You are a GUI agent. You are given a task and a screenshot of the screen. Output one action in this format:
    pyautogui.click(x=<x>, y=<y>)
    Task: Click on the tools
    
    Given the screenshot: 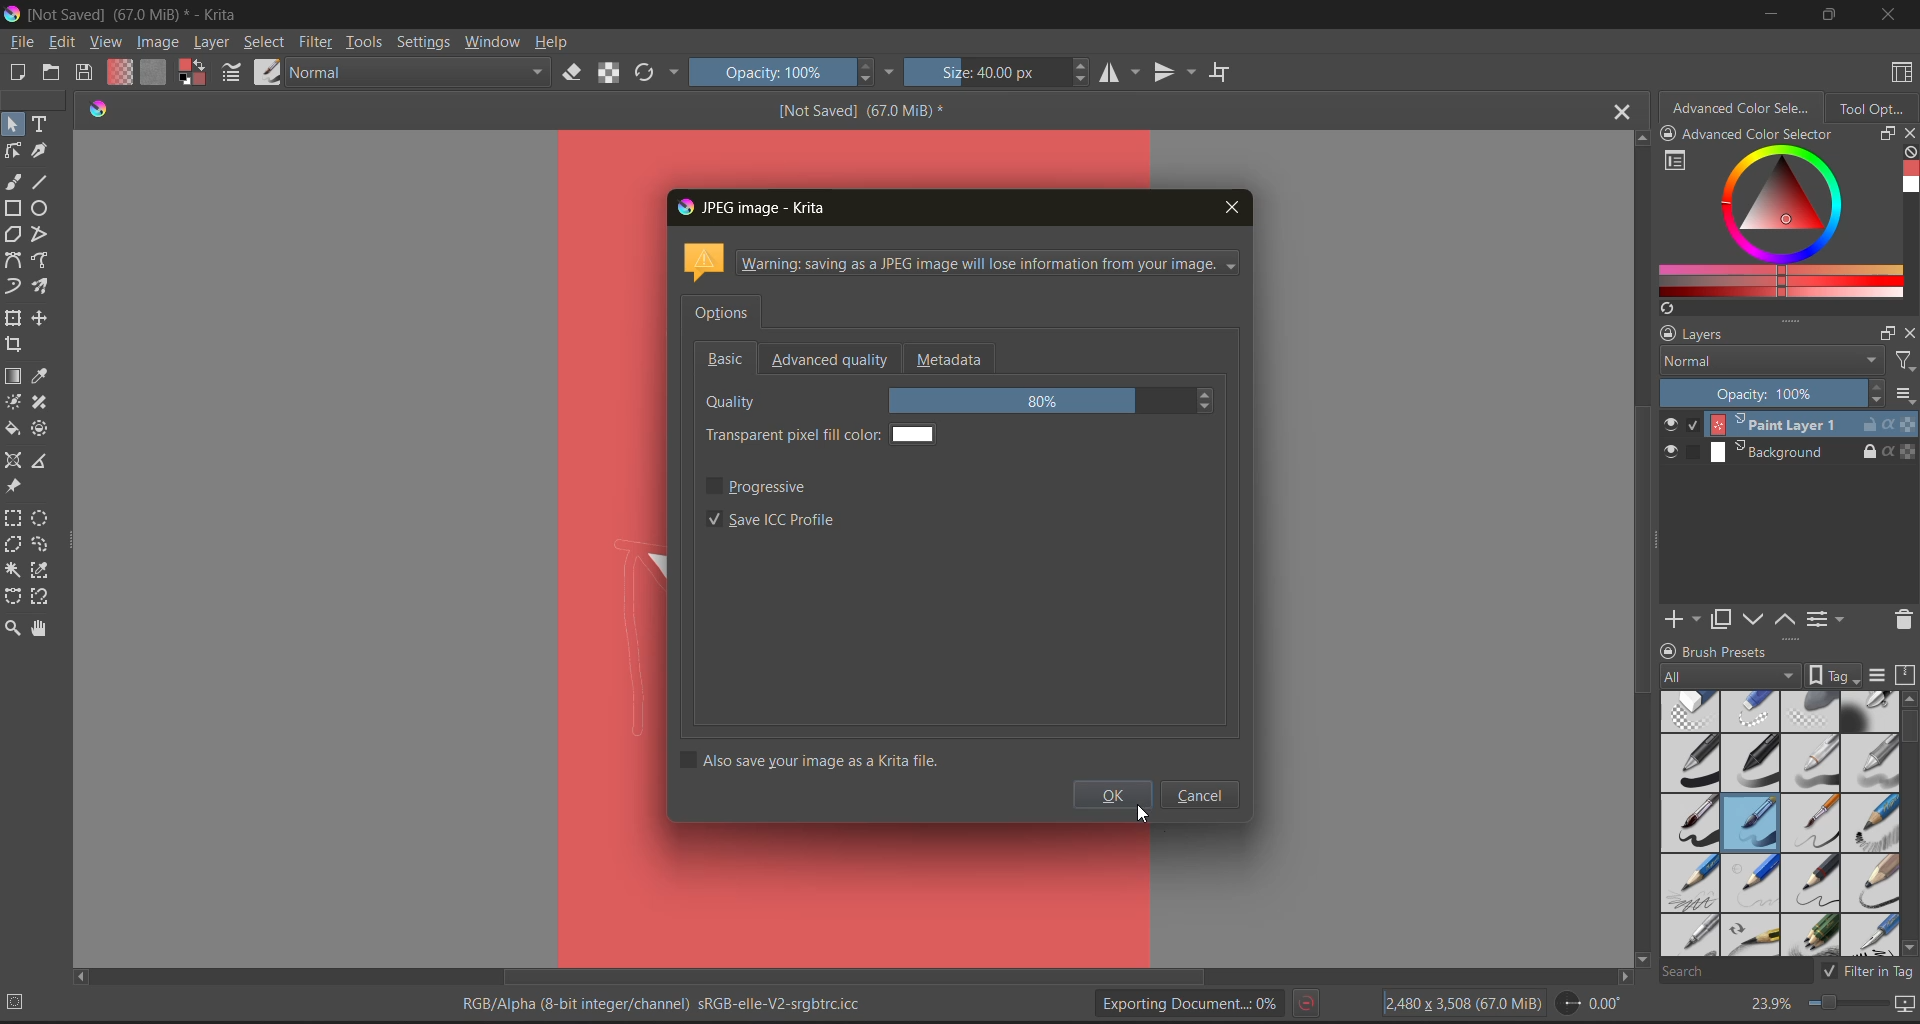 What is the action you would take?
    pyautogui.click(x=42, y=288)
    